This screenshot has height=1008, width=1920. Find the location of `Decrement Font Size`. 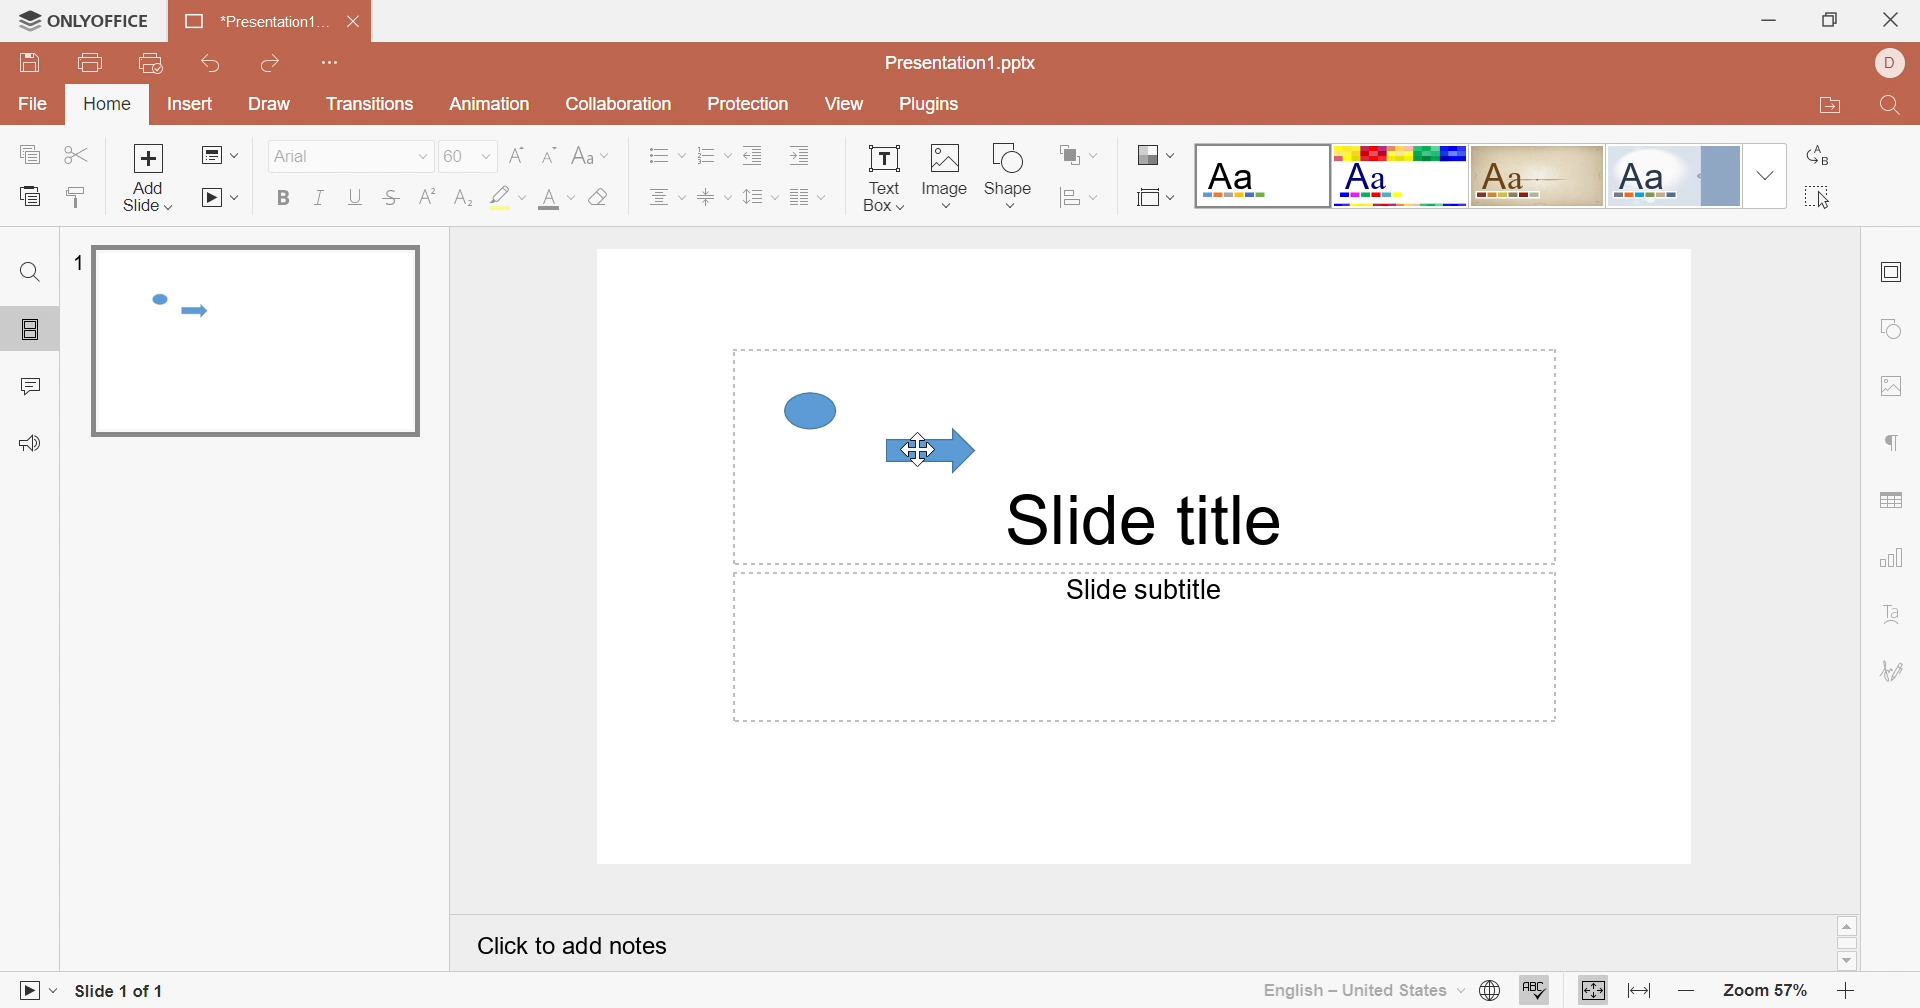

Decrement Font Size is located at coordinates (549, 150).